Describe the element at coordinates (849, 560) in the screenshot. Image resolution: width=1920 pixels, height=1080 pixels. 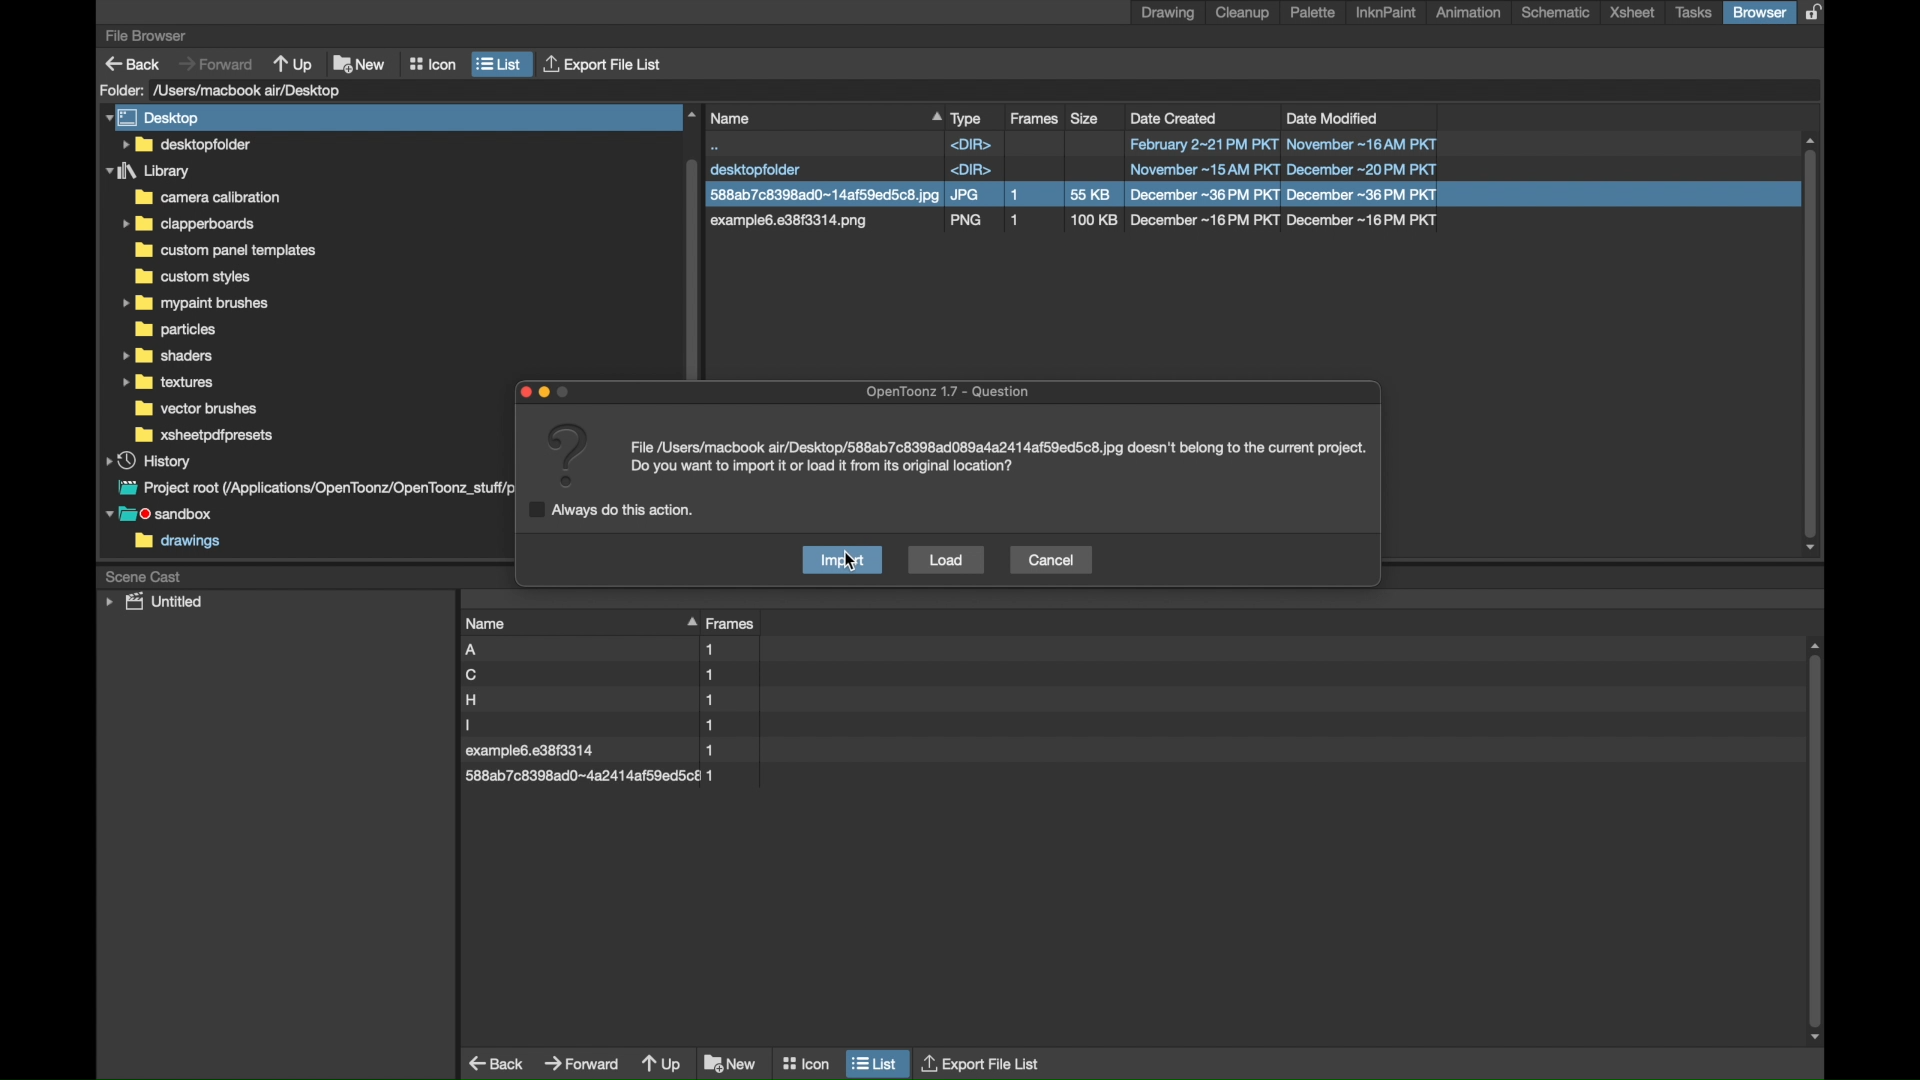
I see `cursor` at that location.